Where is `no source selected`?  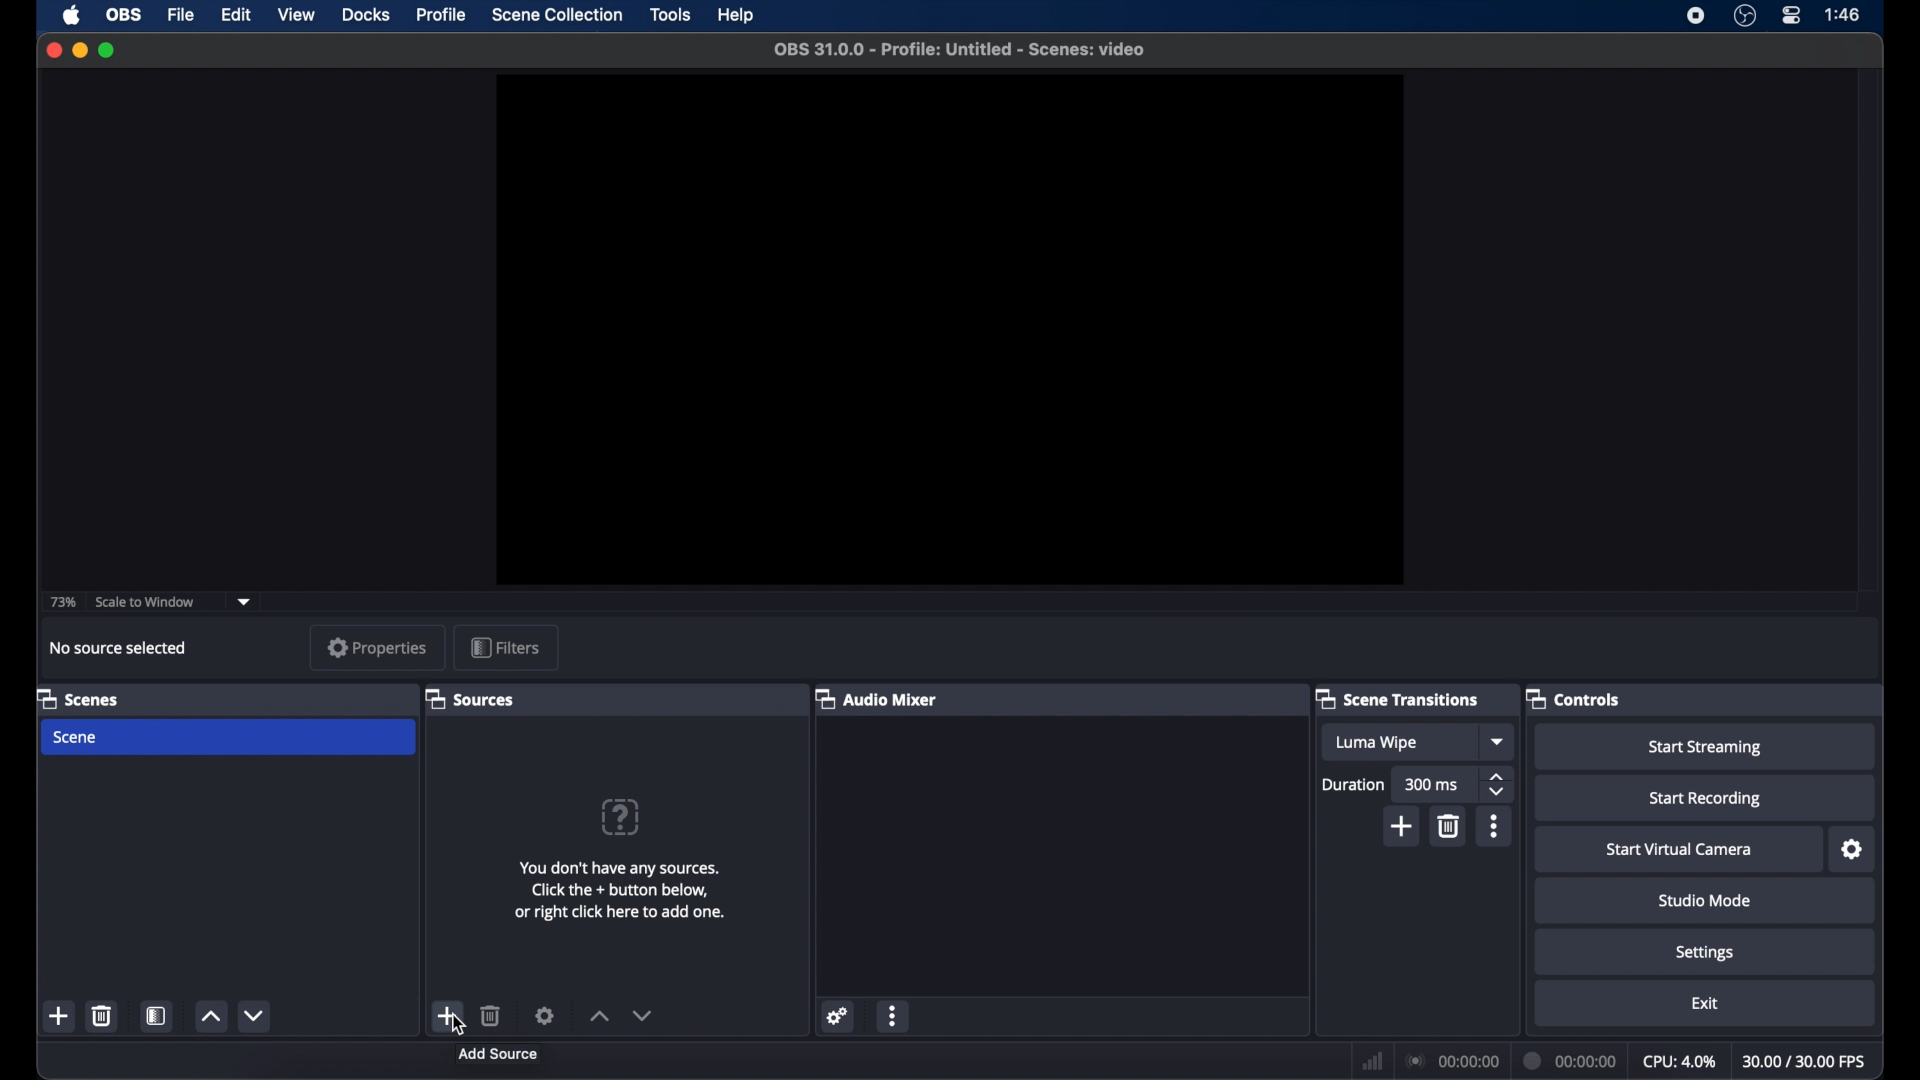
no source selected is located at coordinates (118, 648).